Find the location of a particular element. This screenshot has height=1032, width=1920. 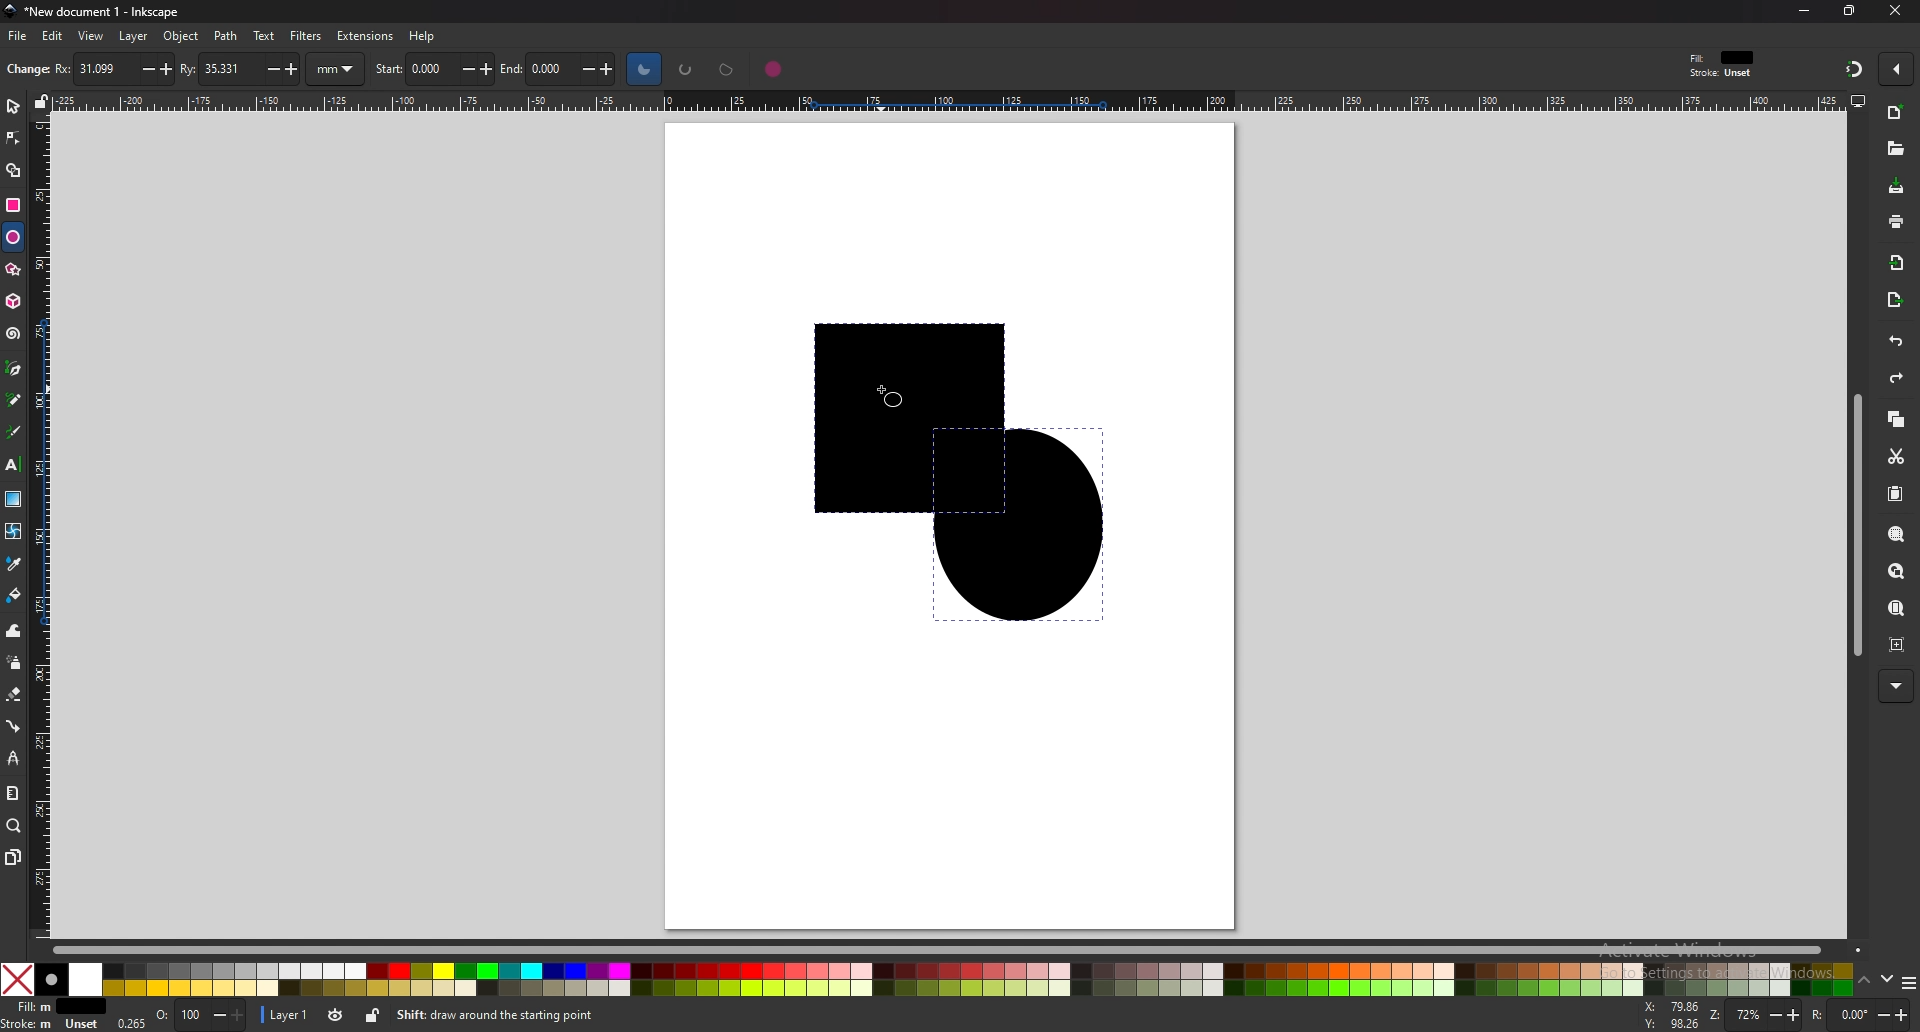

open is located at coordinates (1895, 148).